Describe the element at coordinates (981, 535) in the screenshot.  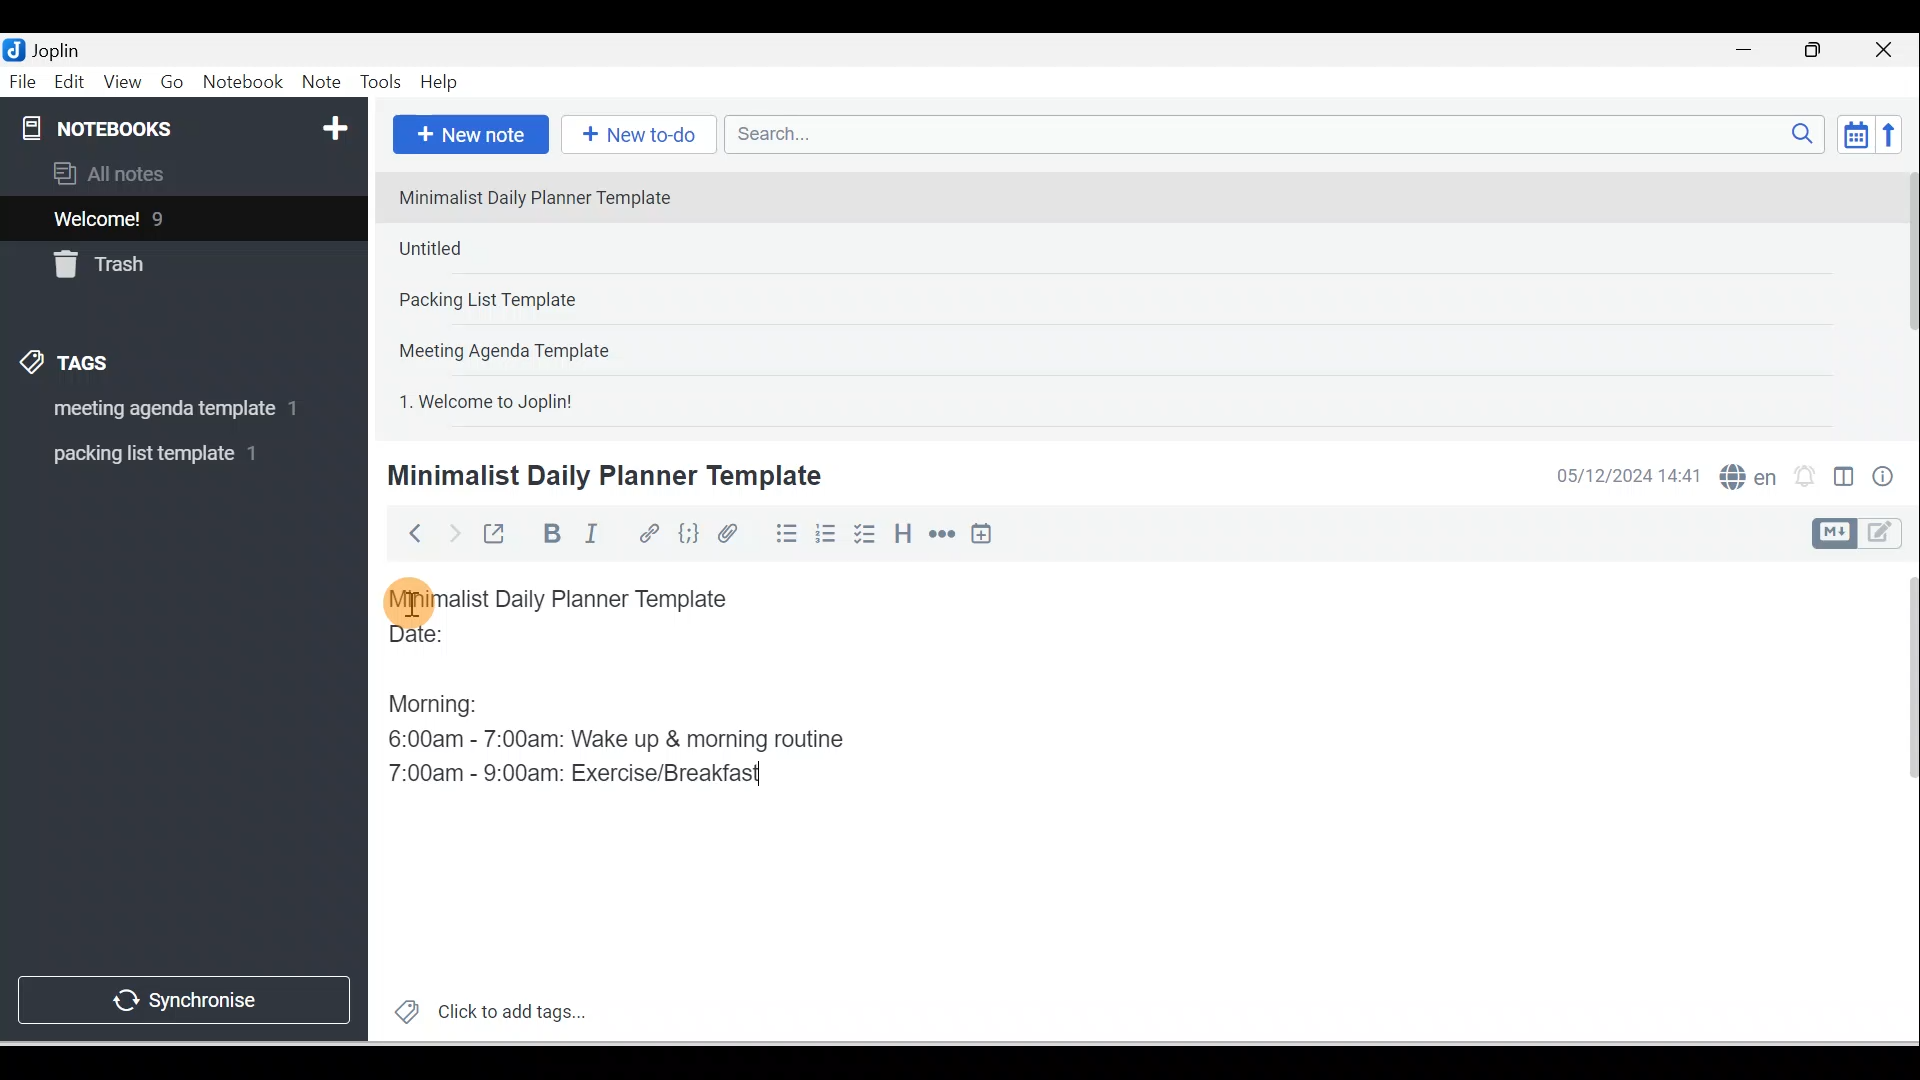
I see `Insert time` at that location.